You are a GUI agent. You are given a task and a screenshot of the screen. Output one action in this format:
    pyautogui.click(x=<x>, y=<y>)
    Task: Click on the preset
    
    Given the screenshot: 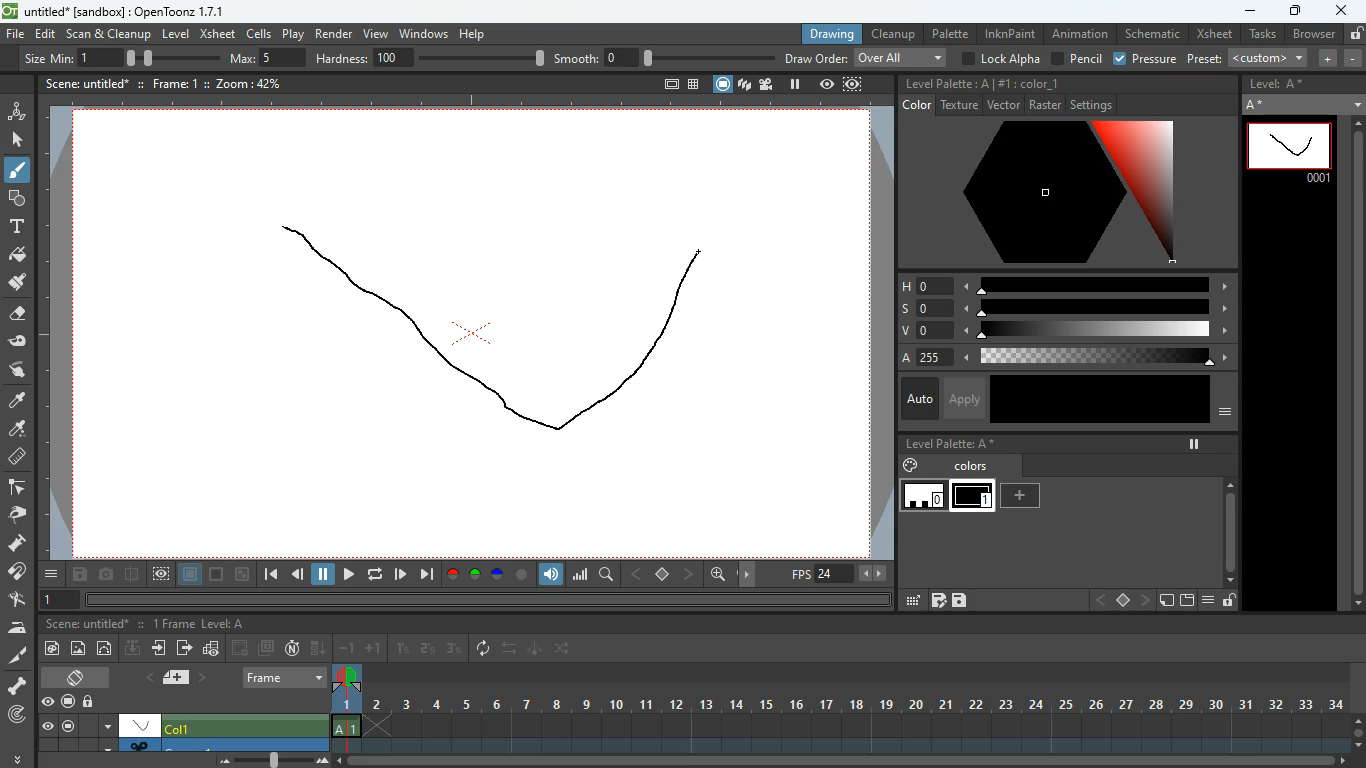 What is the action you would take?
    pyautogui.click(x=1249, y=58)
    